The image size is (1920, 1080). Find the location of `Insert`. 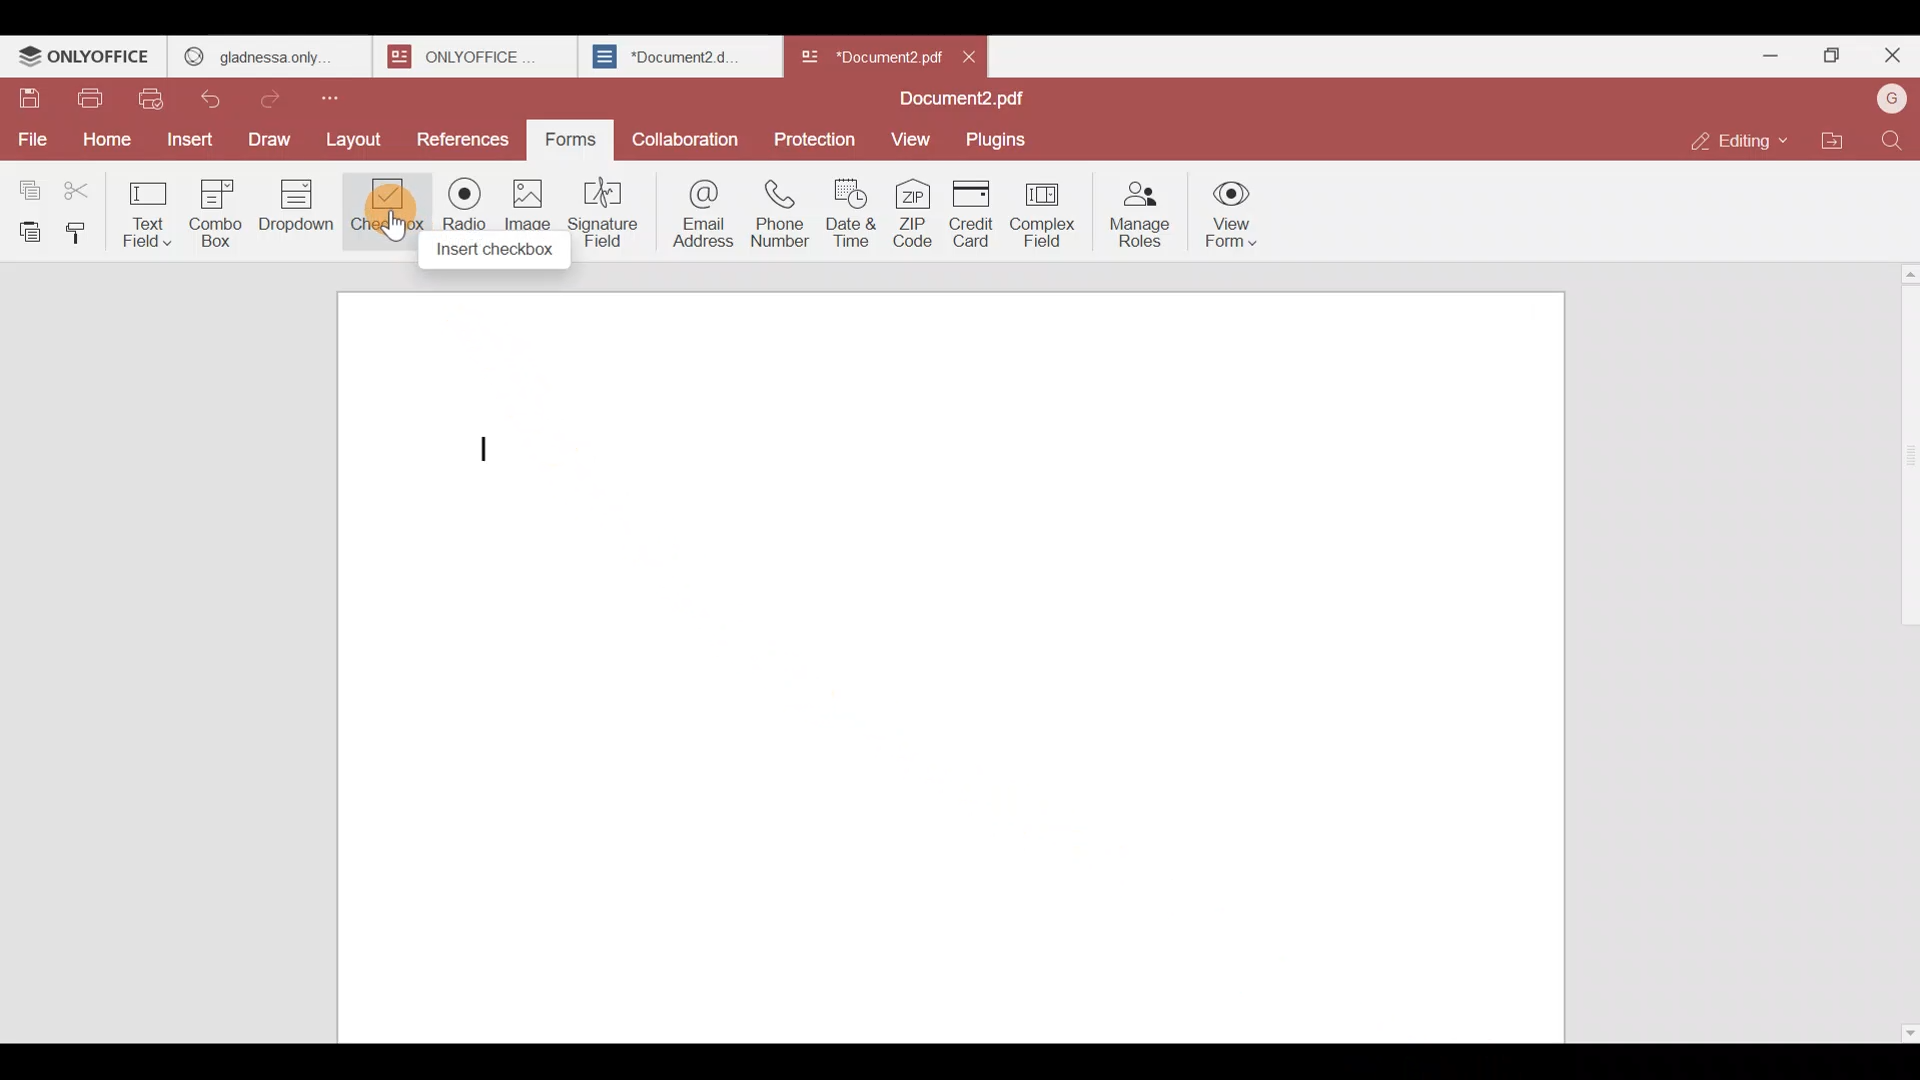

Insert is located at coordinates (187, 138).